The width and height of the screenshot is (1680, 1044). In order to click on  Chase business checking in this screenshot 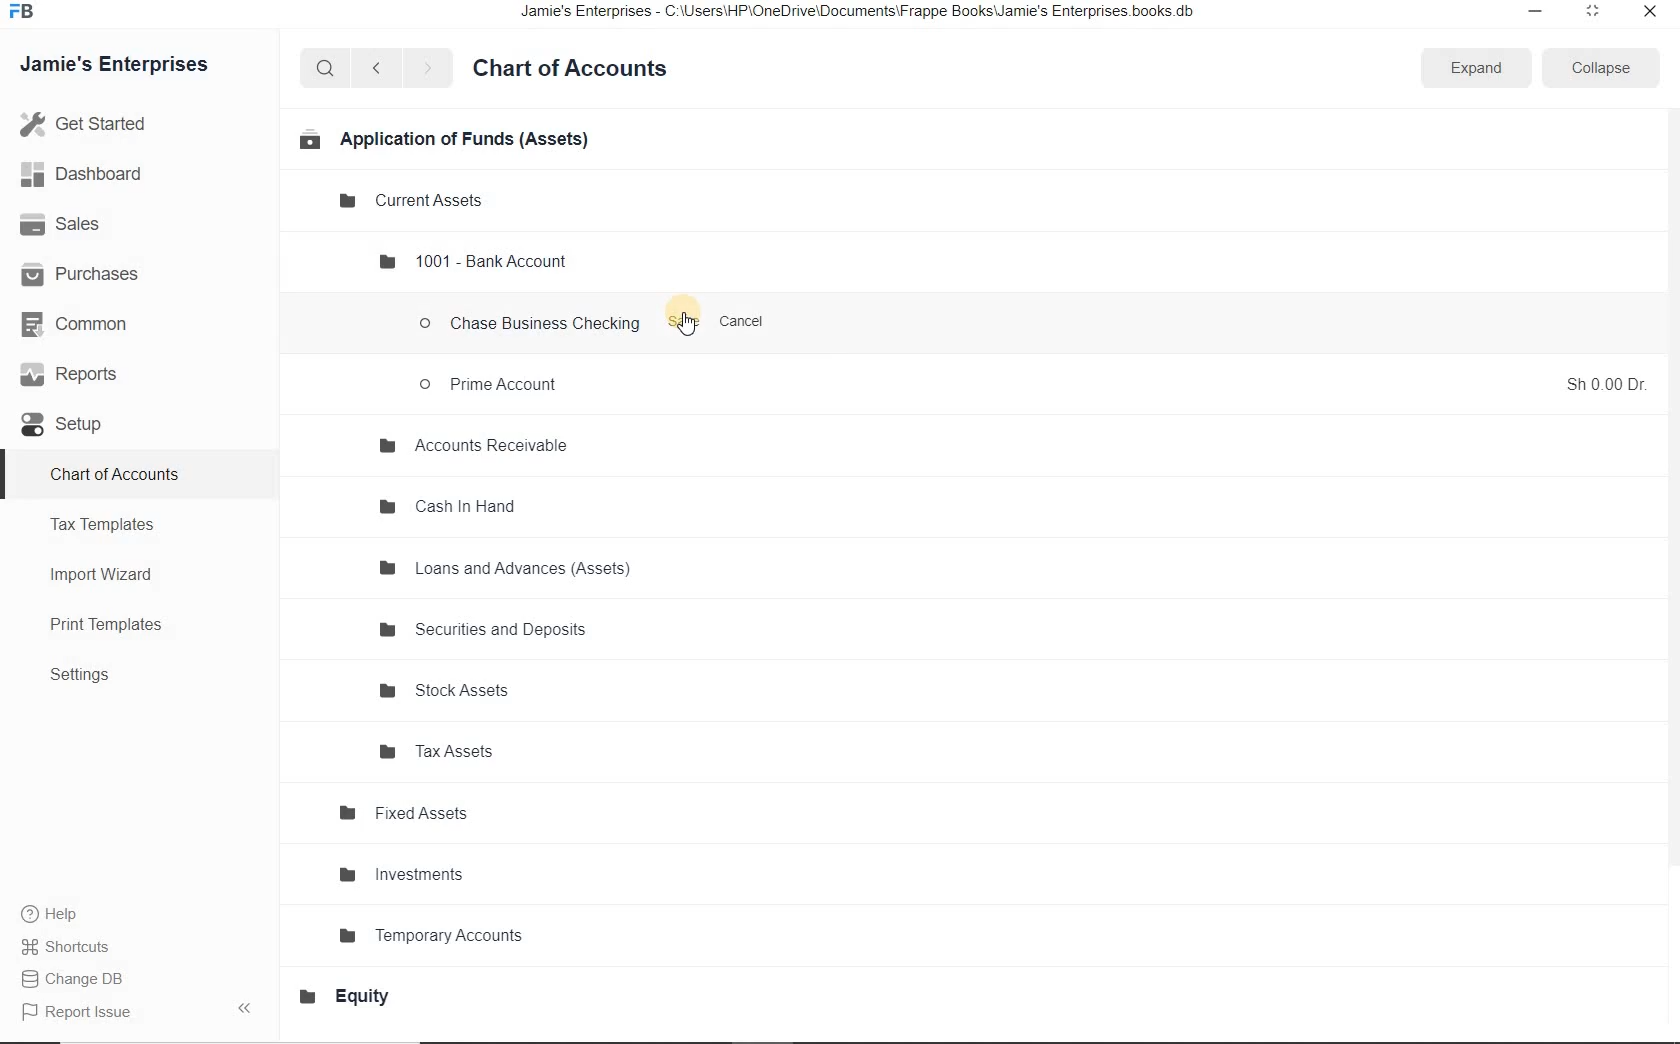, I will do `click(531, 326)`.